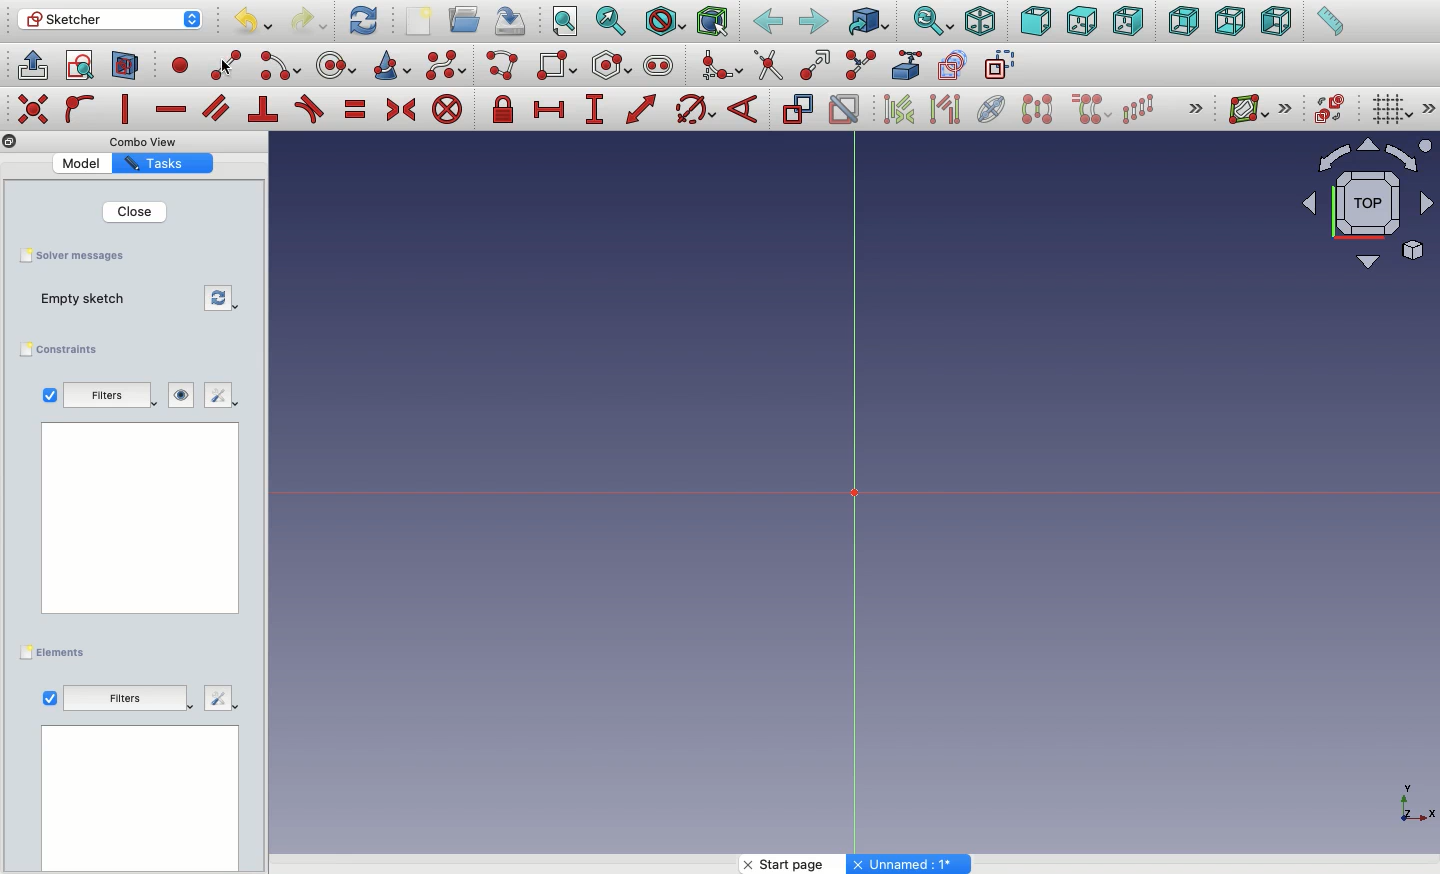  Describe the element at coordinates (83, 257) in the screenshot. I see `Save` at that location.